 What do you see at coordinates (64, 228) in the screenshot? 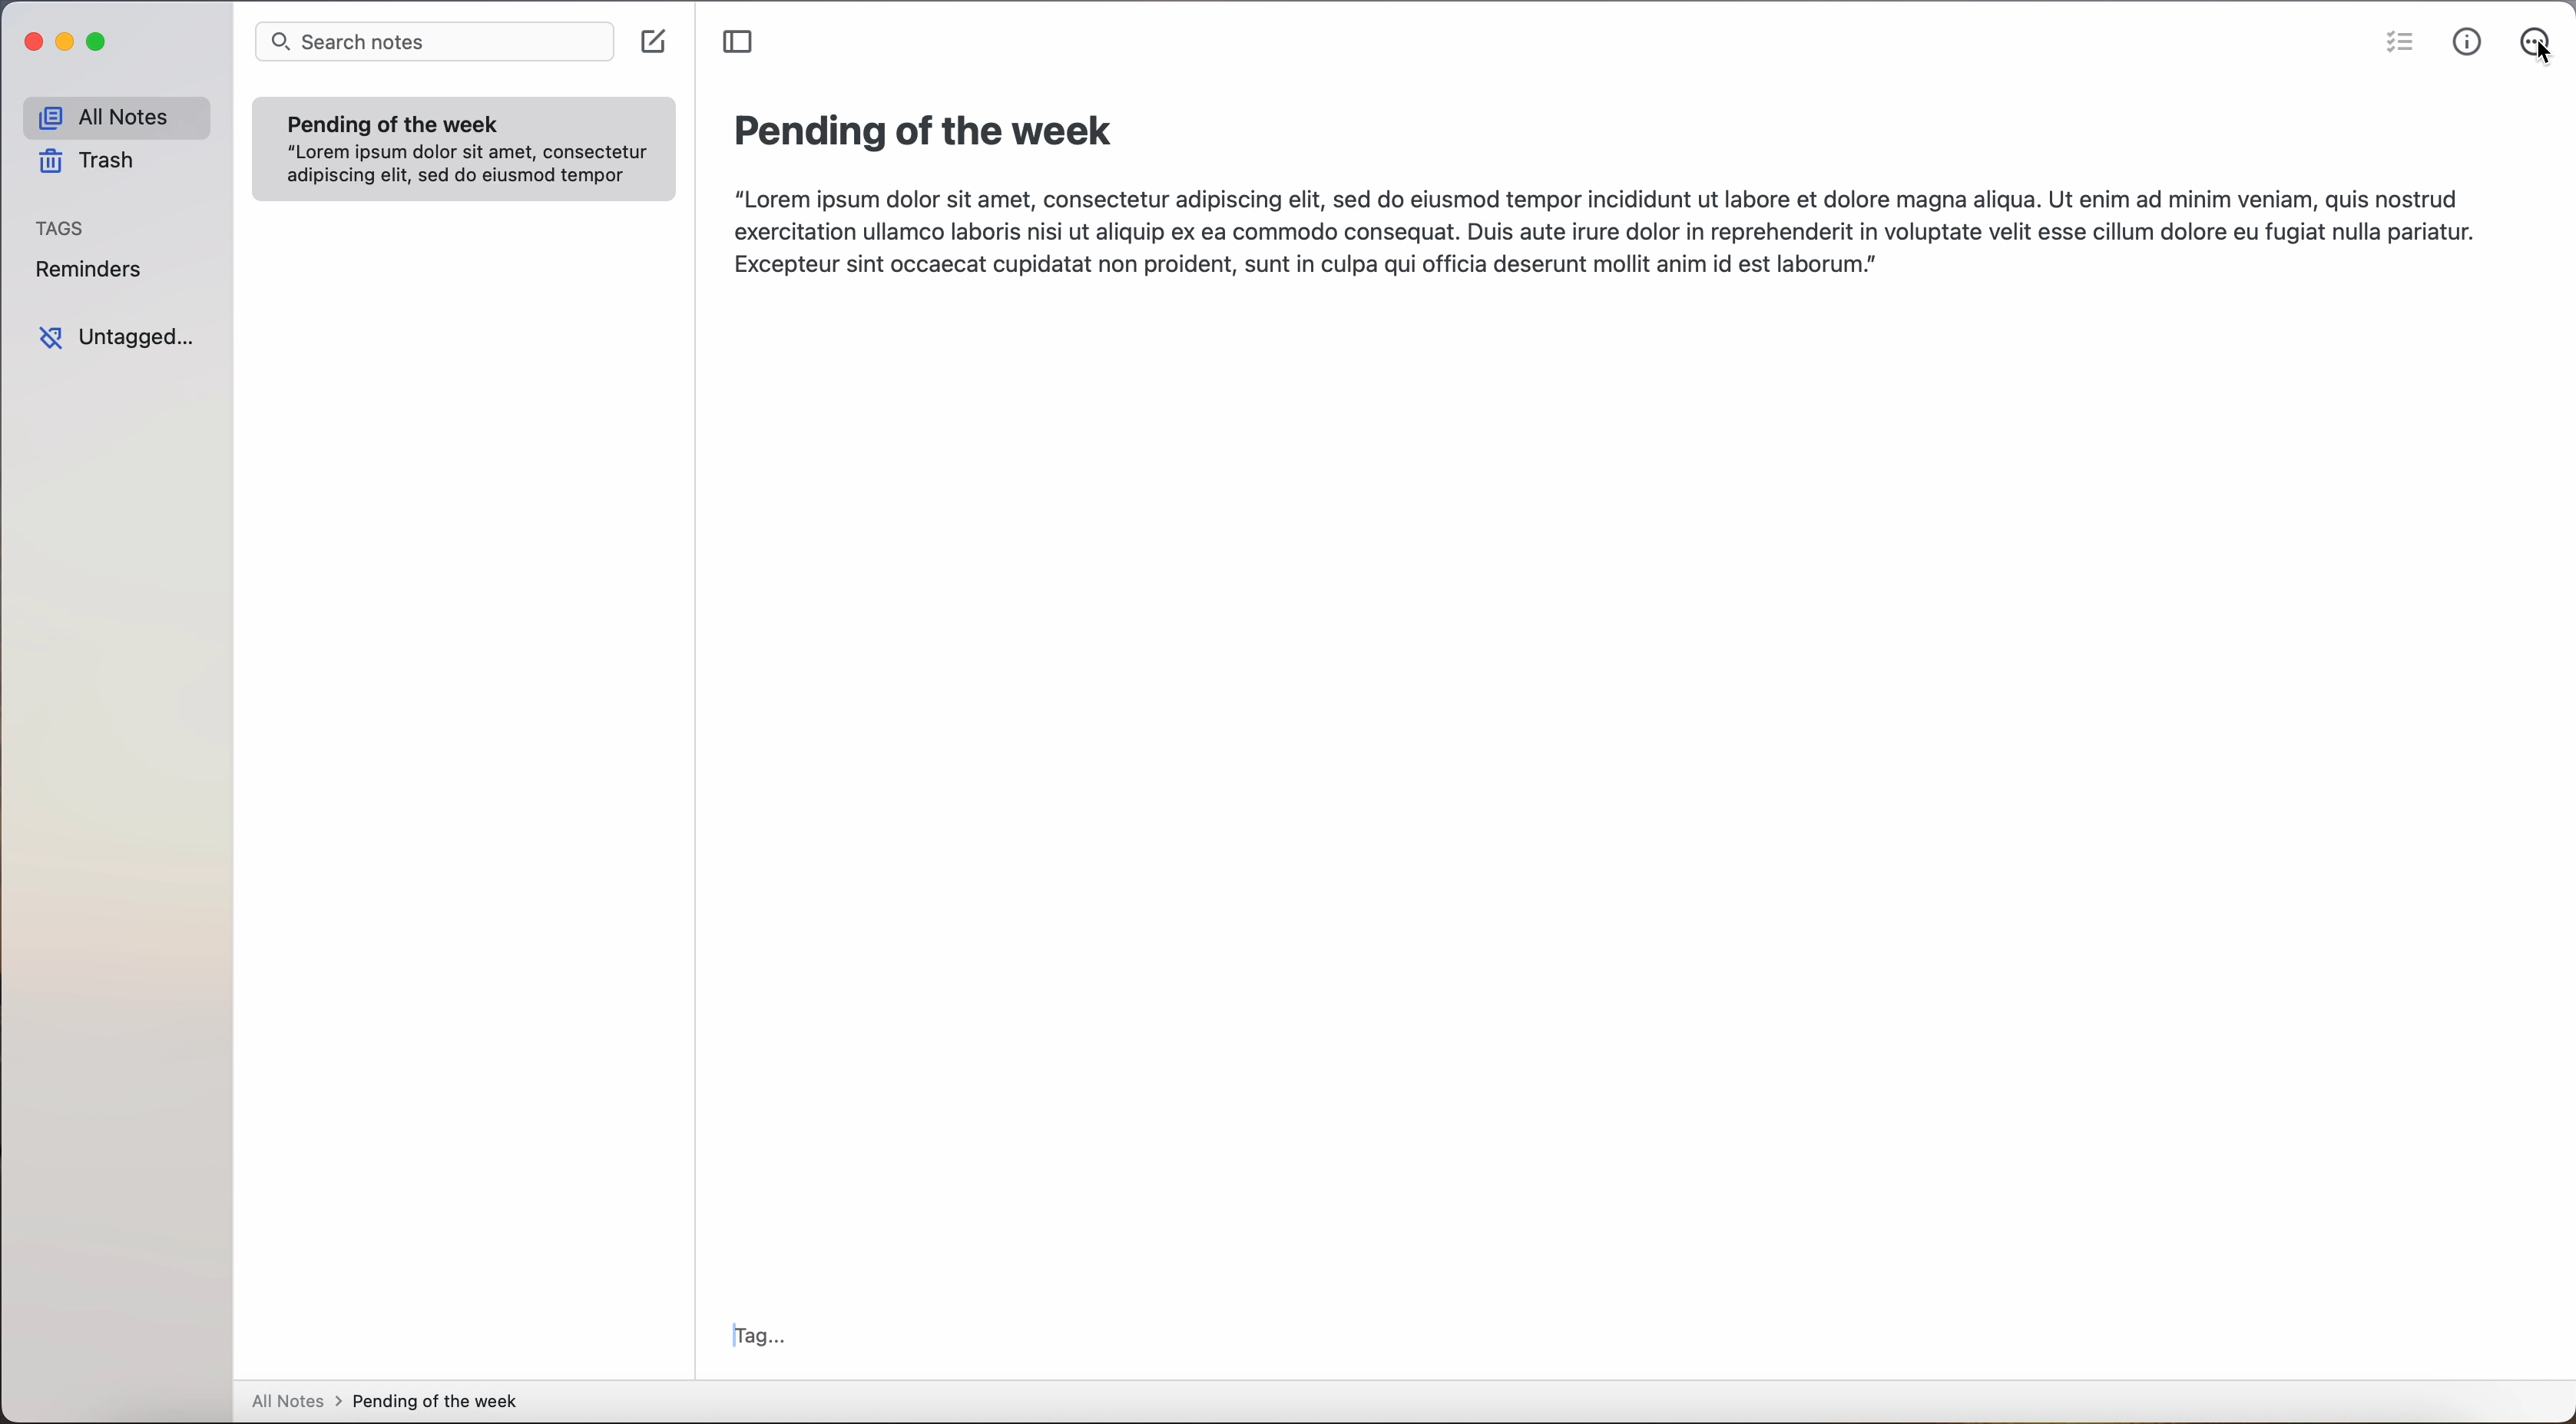
I see `tags` at bounding box center [64, 228].